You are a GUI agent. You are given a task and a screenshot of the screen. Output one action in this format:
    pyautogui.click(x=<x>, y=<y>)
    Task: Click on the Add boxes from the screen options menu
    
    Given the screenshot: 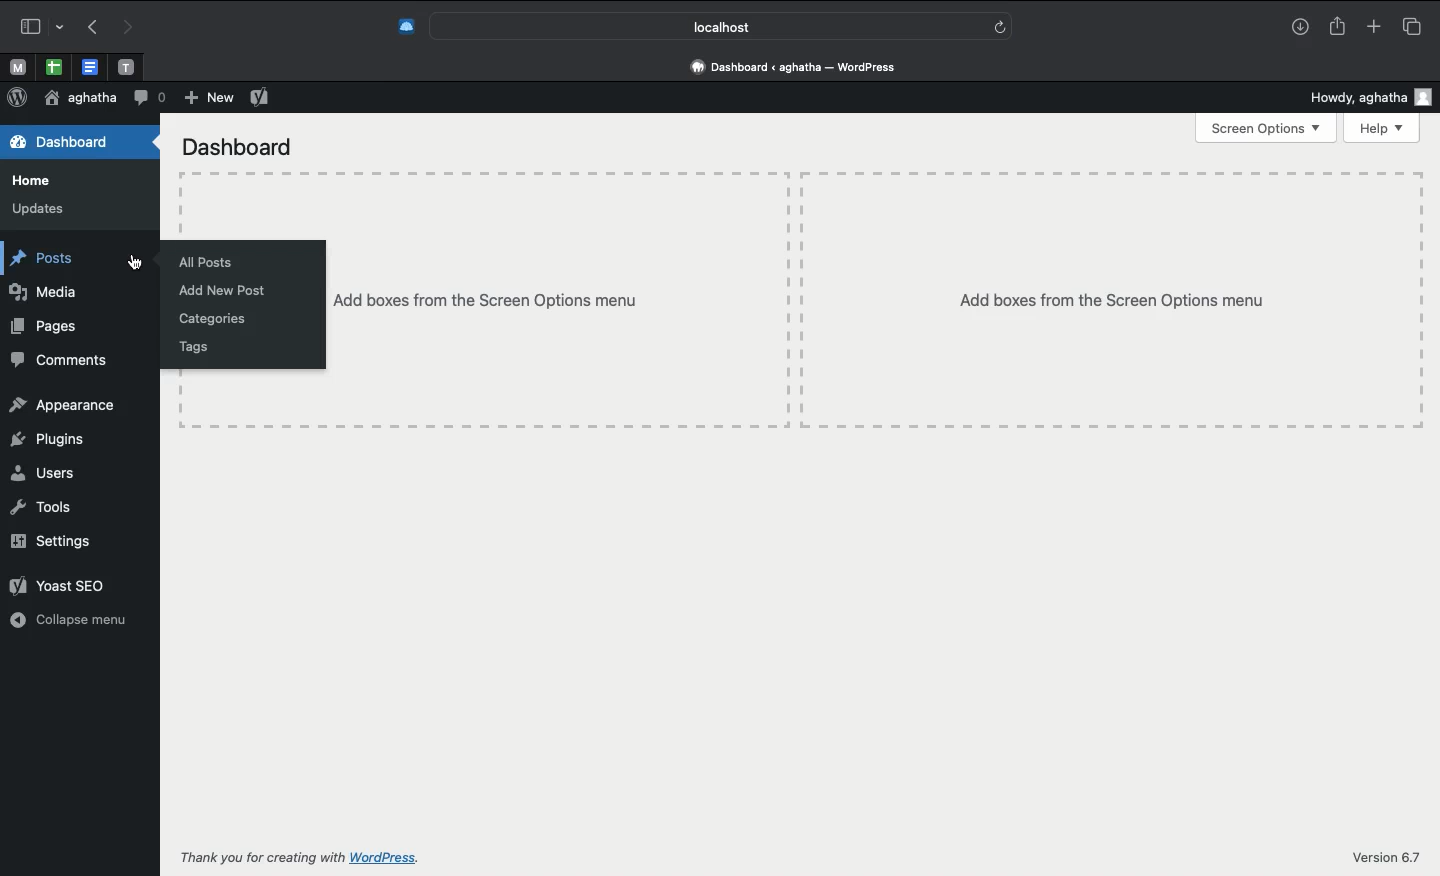 What is the action you would take?
    pyautogui.click(x=876, y=299)
    